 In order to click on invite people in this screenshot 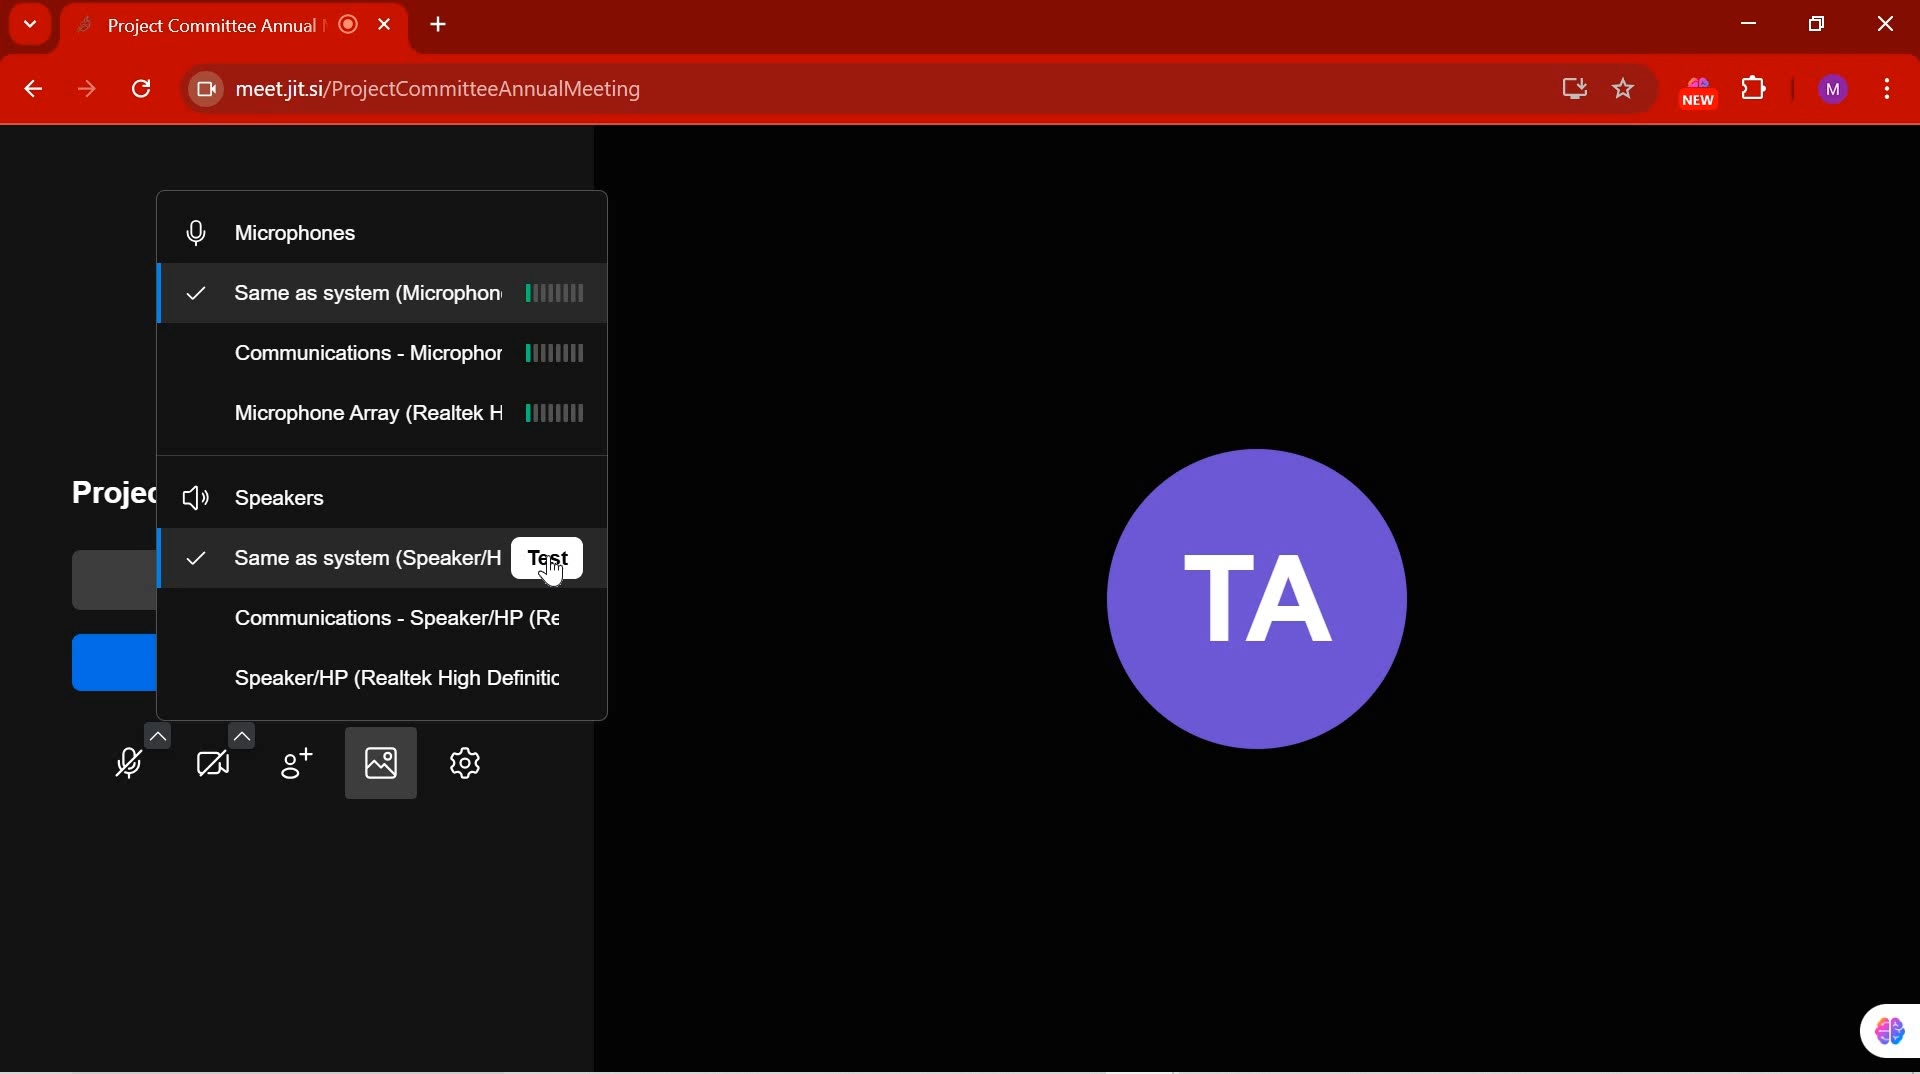, I will do `click(300, 756)`.